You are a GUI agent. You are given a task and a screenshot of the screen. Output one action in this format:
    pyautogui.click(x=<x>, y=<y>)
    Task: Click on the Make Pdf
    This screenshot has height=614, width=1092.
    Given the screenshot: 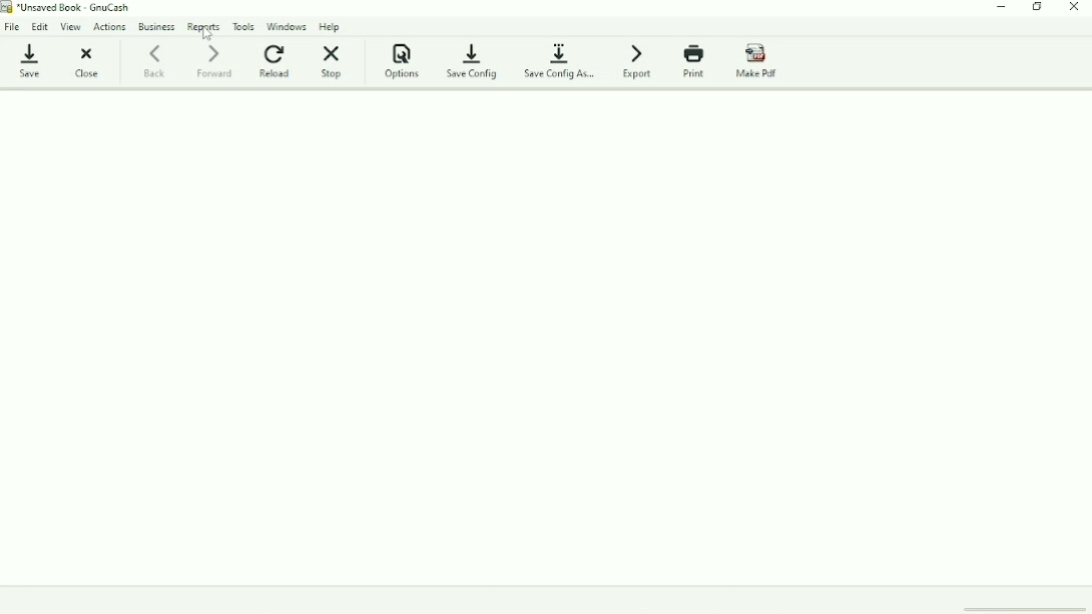 What is the action you would take?
    pyautogui.click(x=760, y=61)
    